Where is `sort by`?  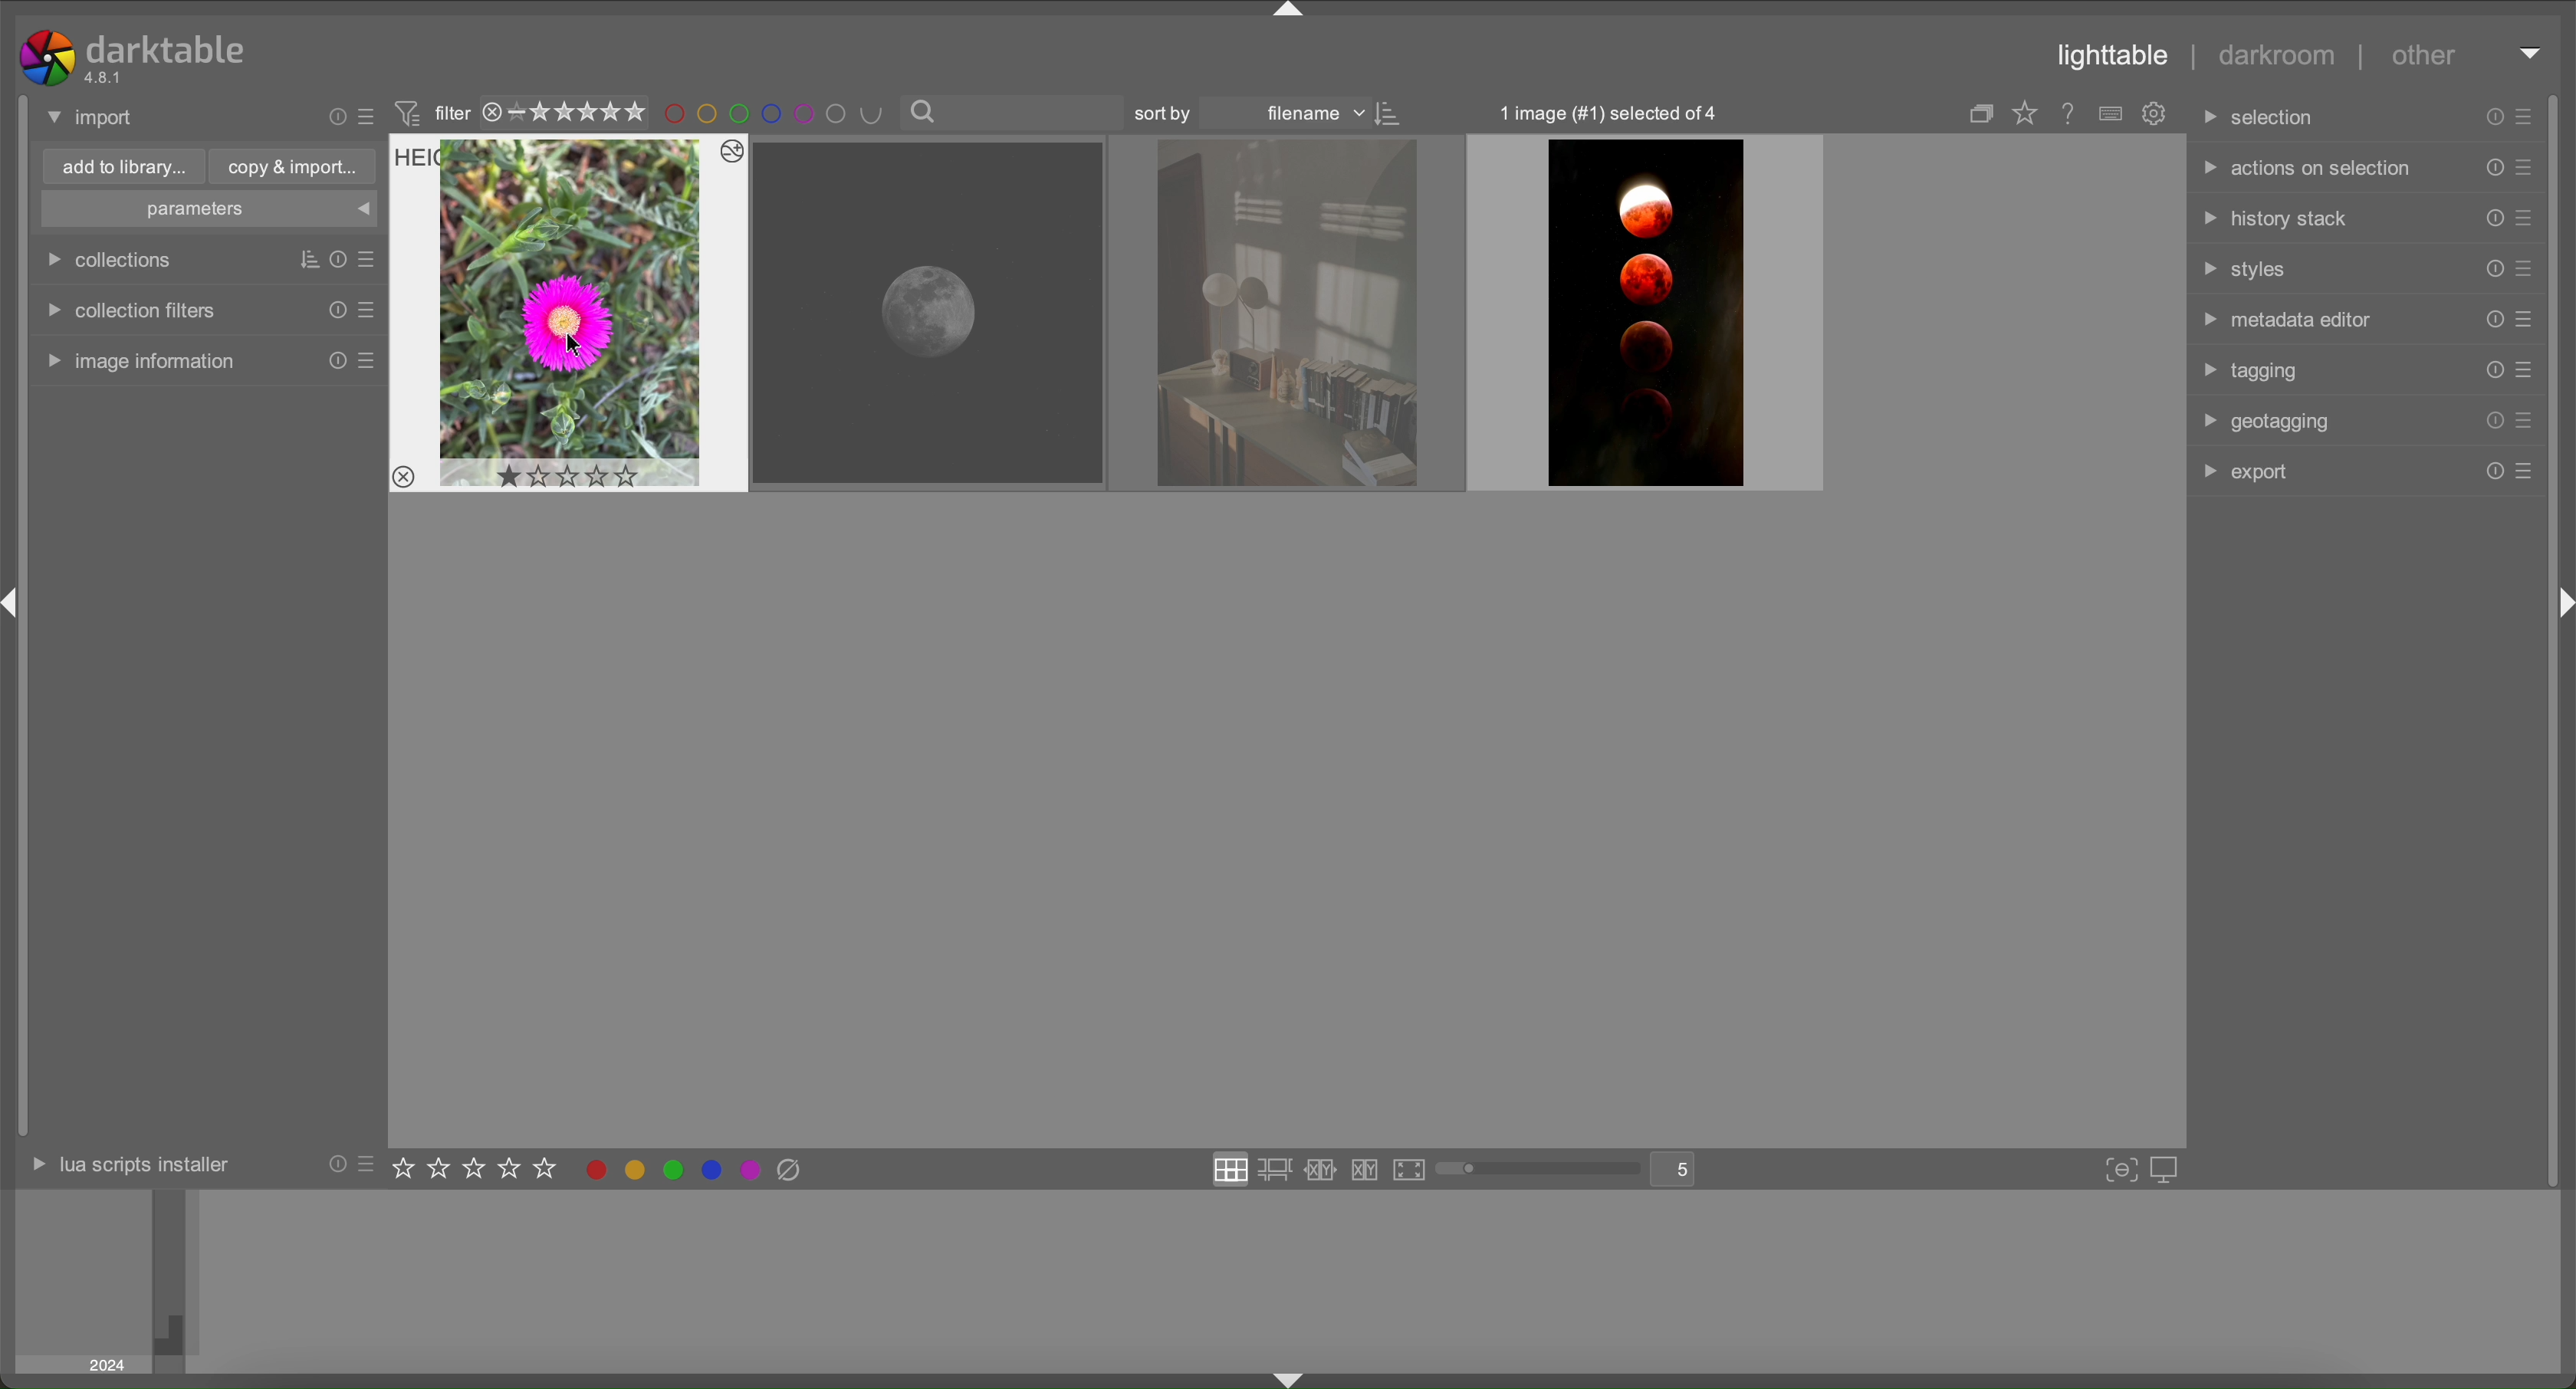 sort by is located at coordinates (1168, 115).